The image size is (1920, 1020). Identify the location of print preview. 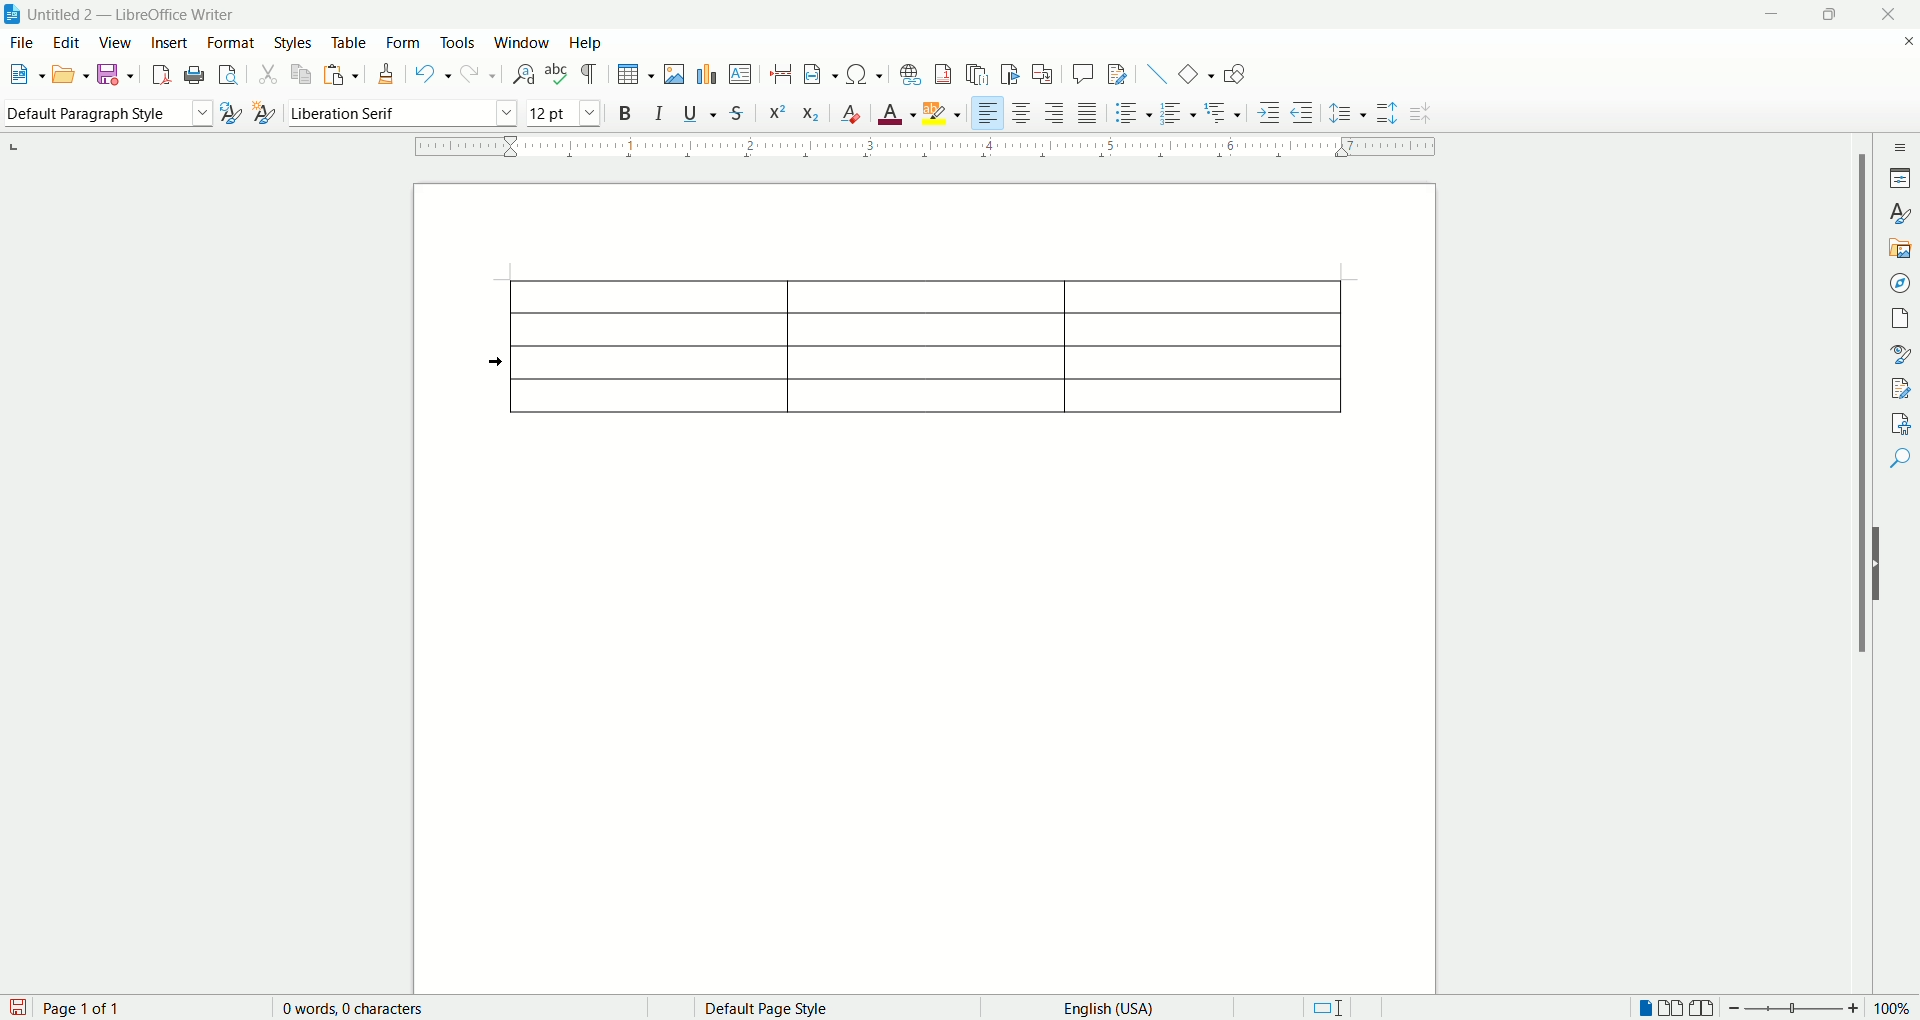
(227, 76).